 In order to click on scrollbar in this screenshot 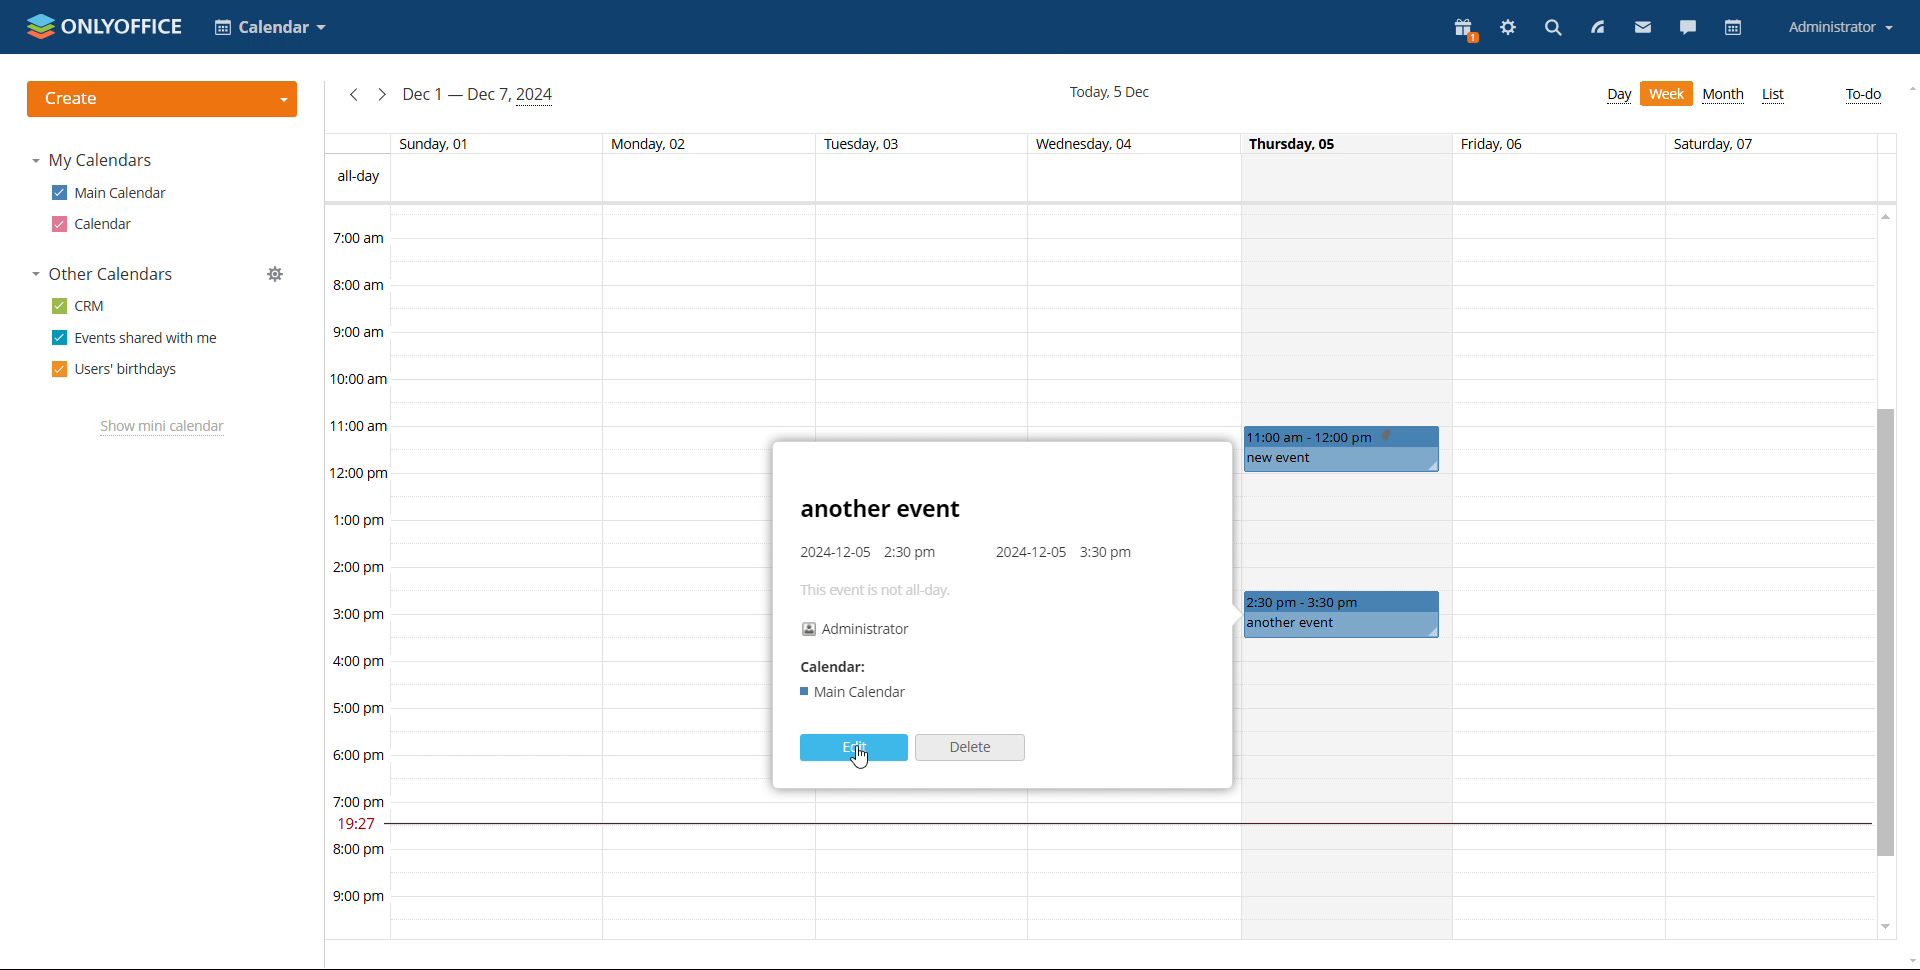, I will do `click(1885, 633)`.